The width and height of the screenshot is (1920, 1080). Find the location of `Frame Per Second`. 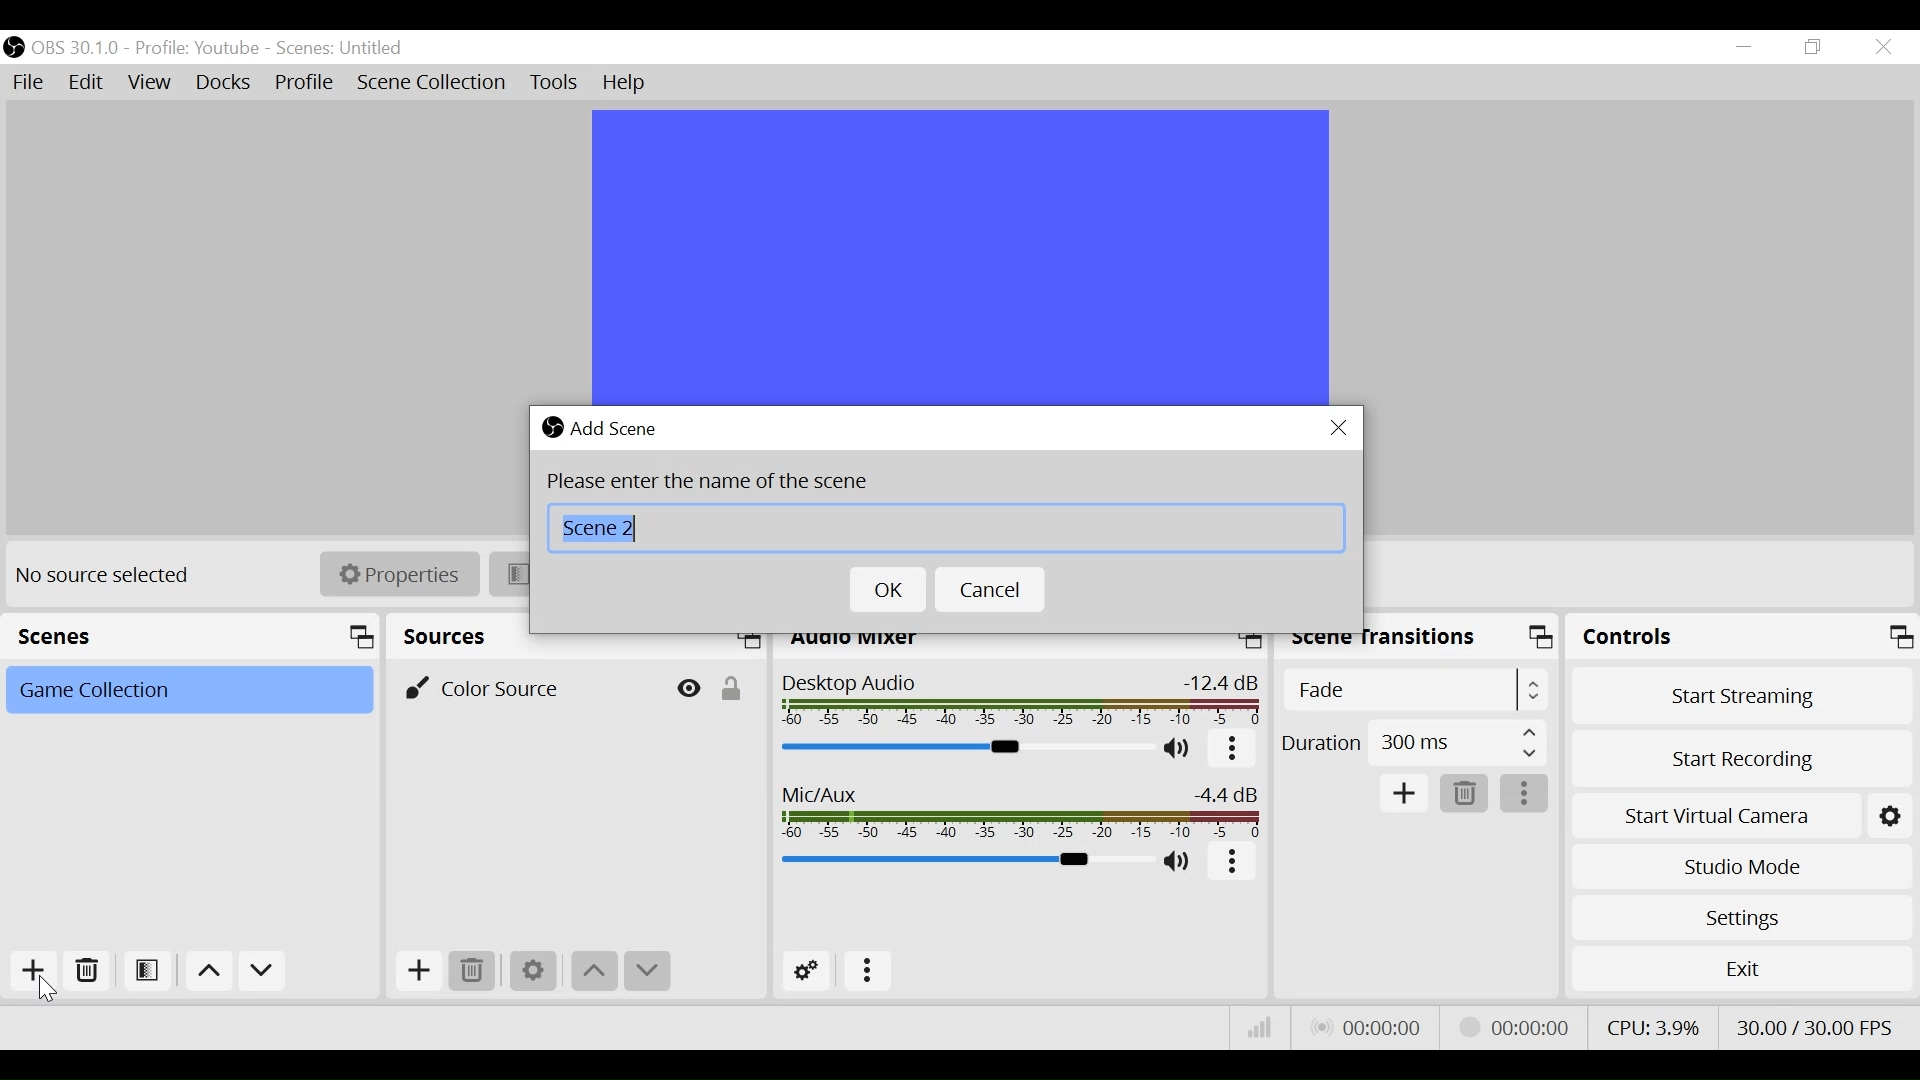

Frame Per Second is located at coordinates (1820, 1026).